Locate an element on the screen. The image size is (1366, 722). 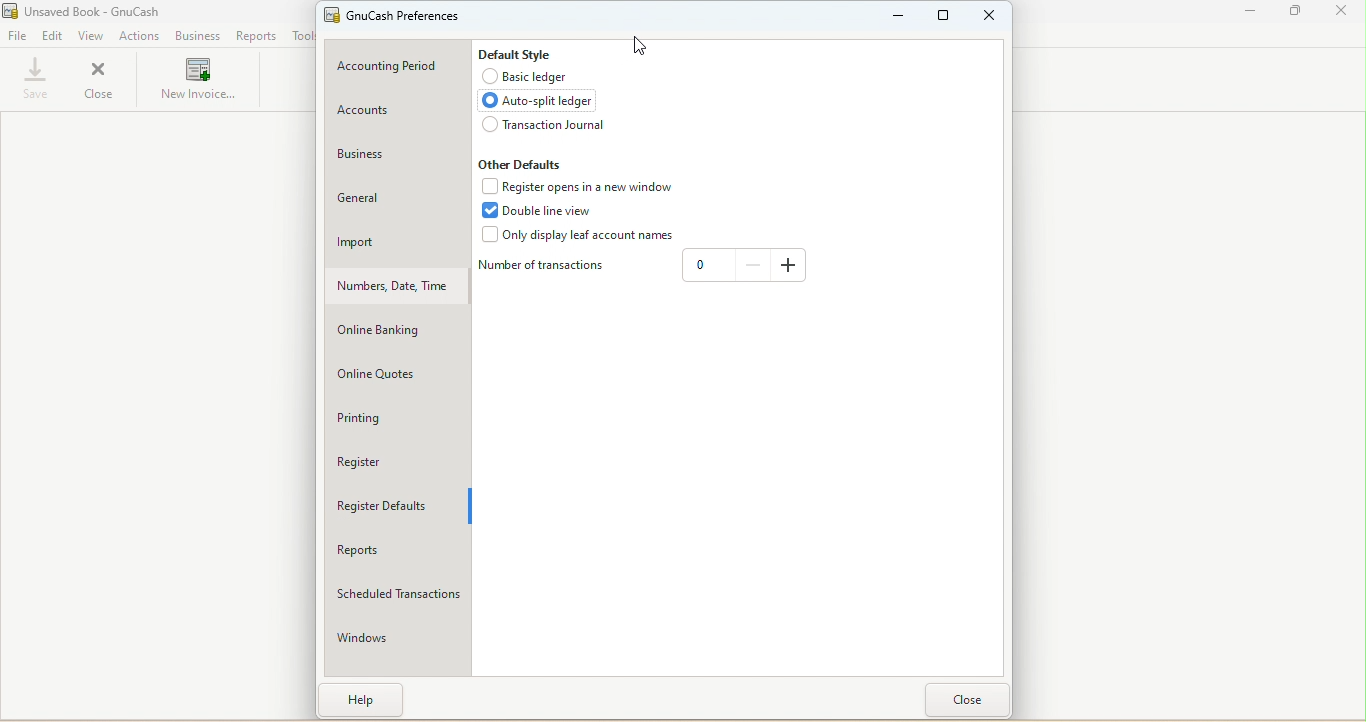
Reports is located at coordinates (399, 551).